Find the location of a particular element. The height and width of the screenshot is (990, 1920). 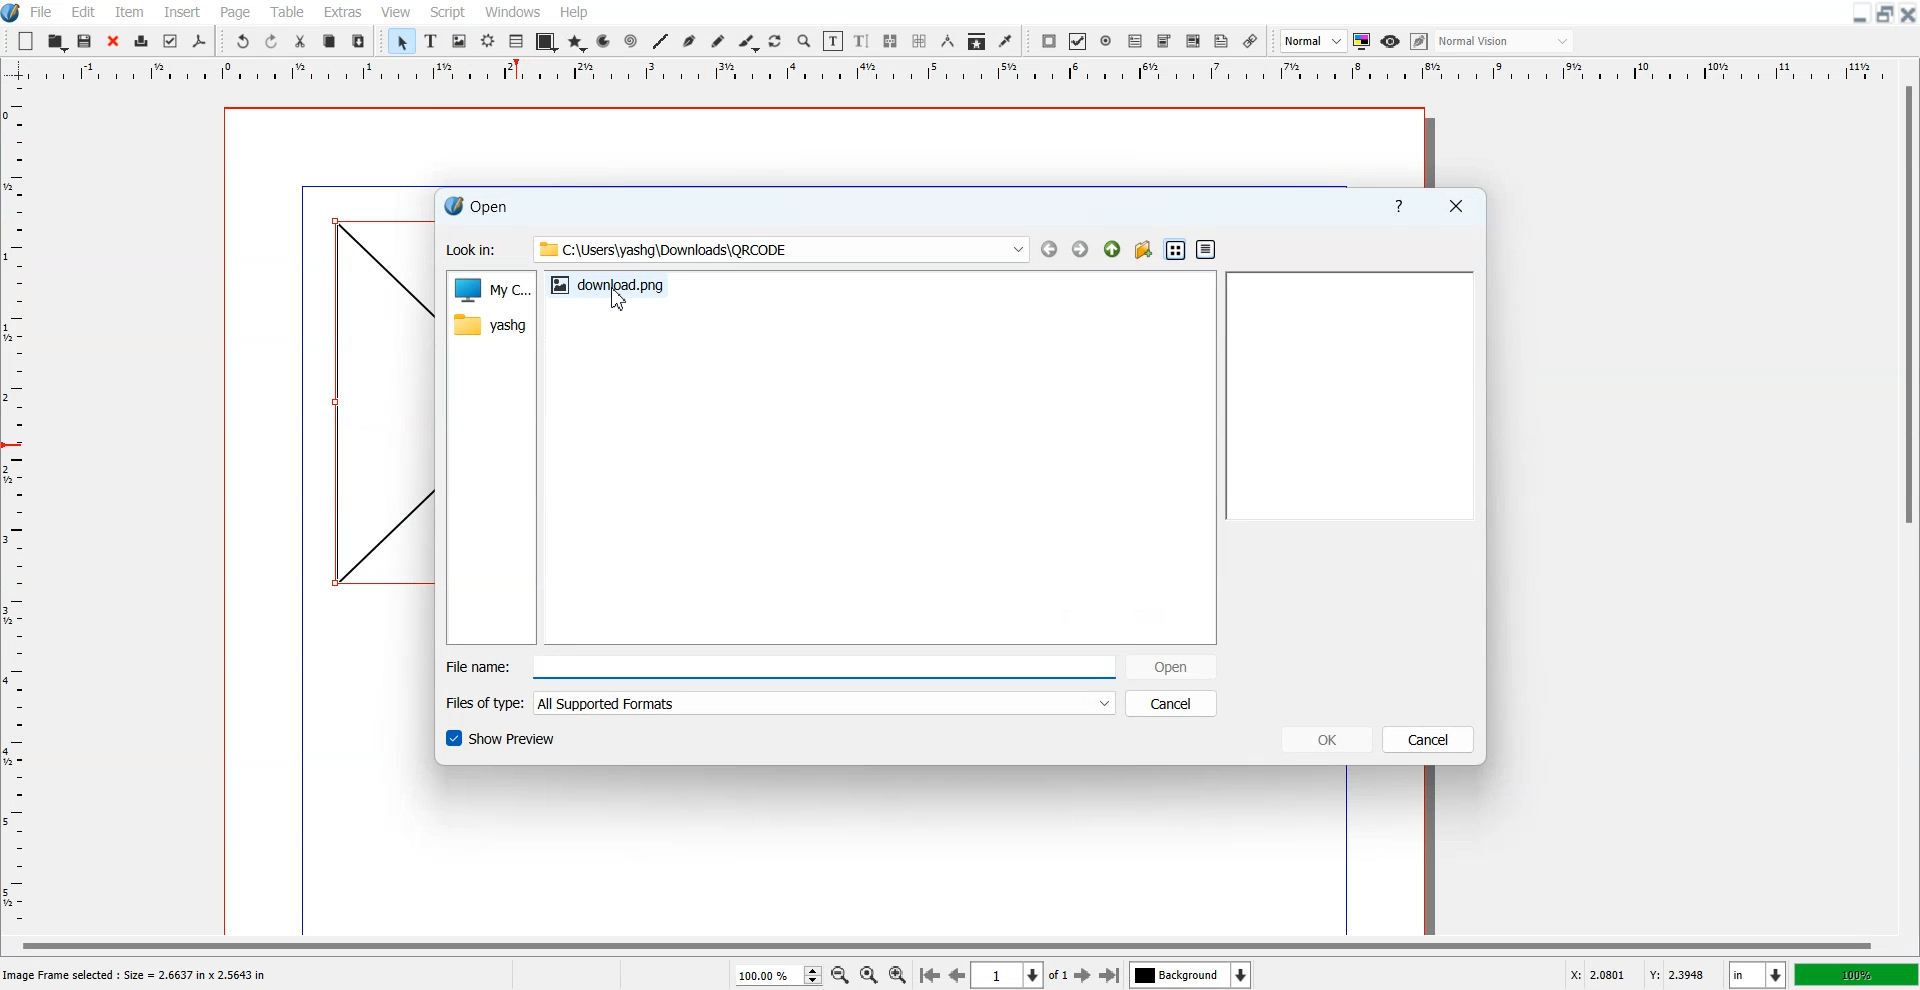

Item is located at coordinates (129, 11).